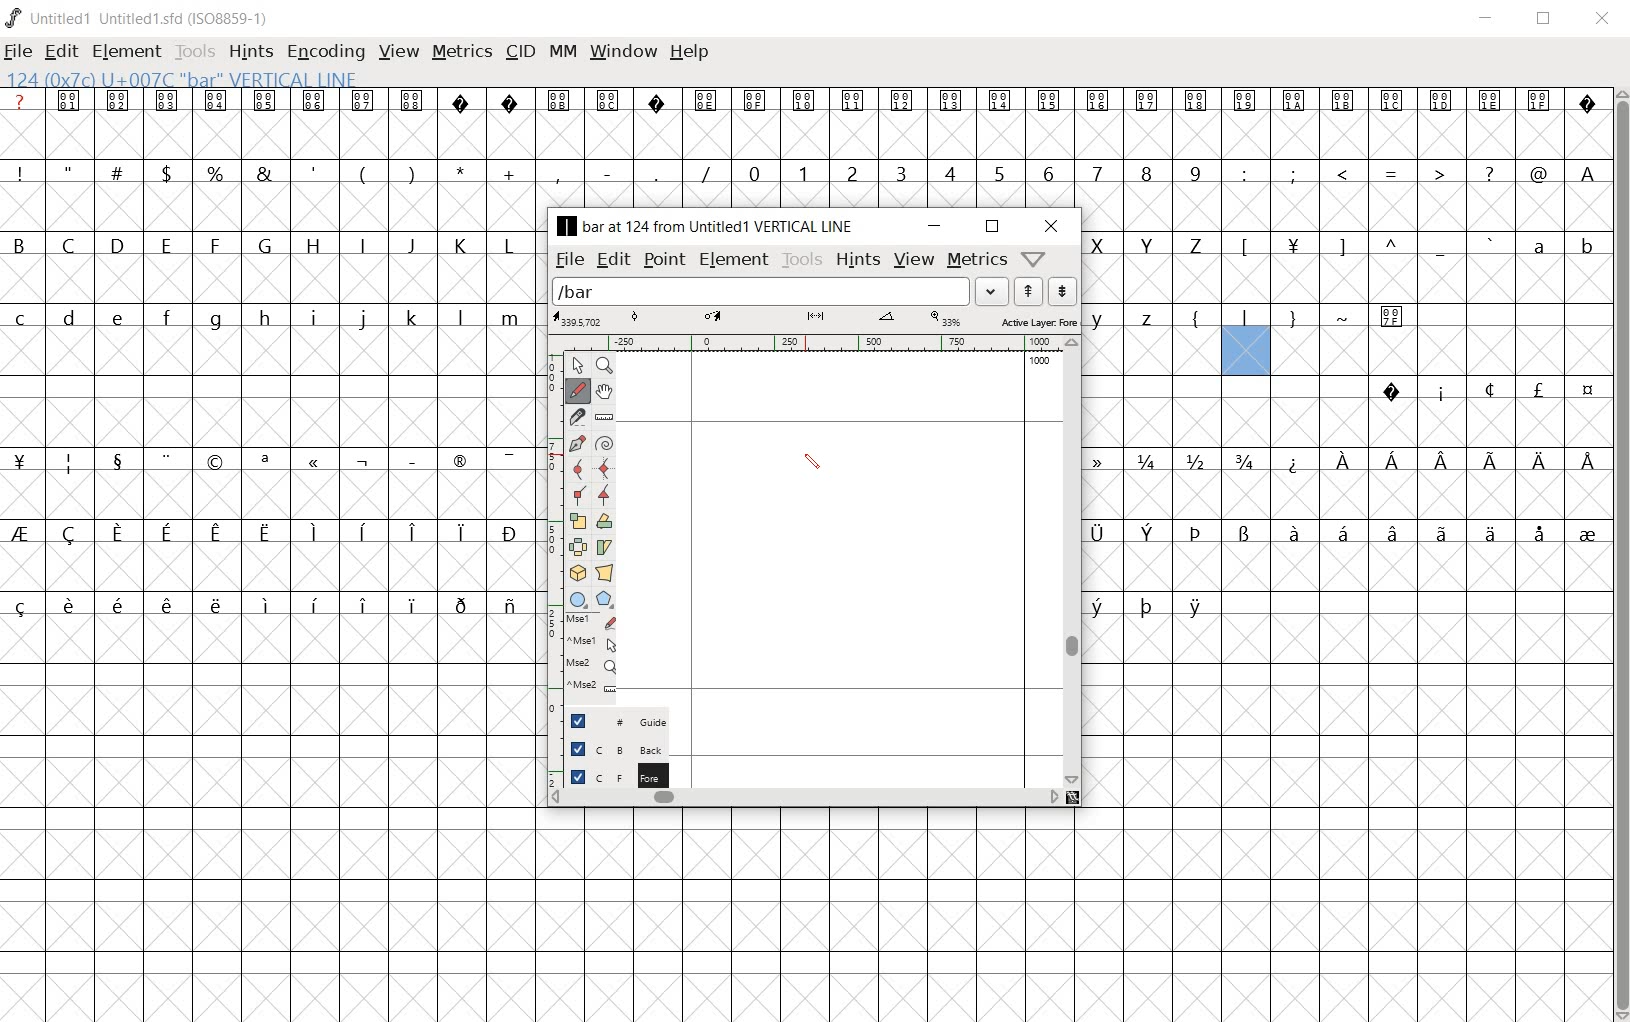 Image resolution: width=1630 pixels, height=1022 pixels. Describe the element at coordinates (270, 208) in the screenshot. I see `empty cells` at that location.